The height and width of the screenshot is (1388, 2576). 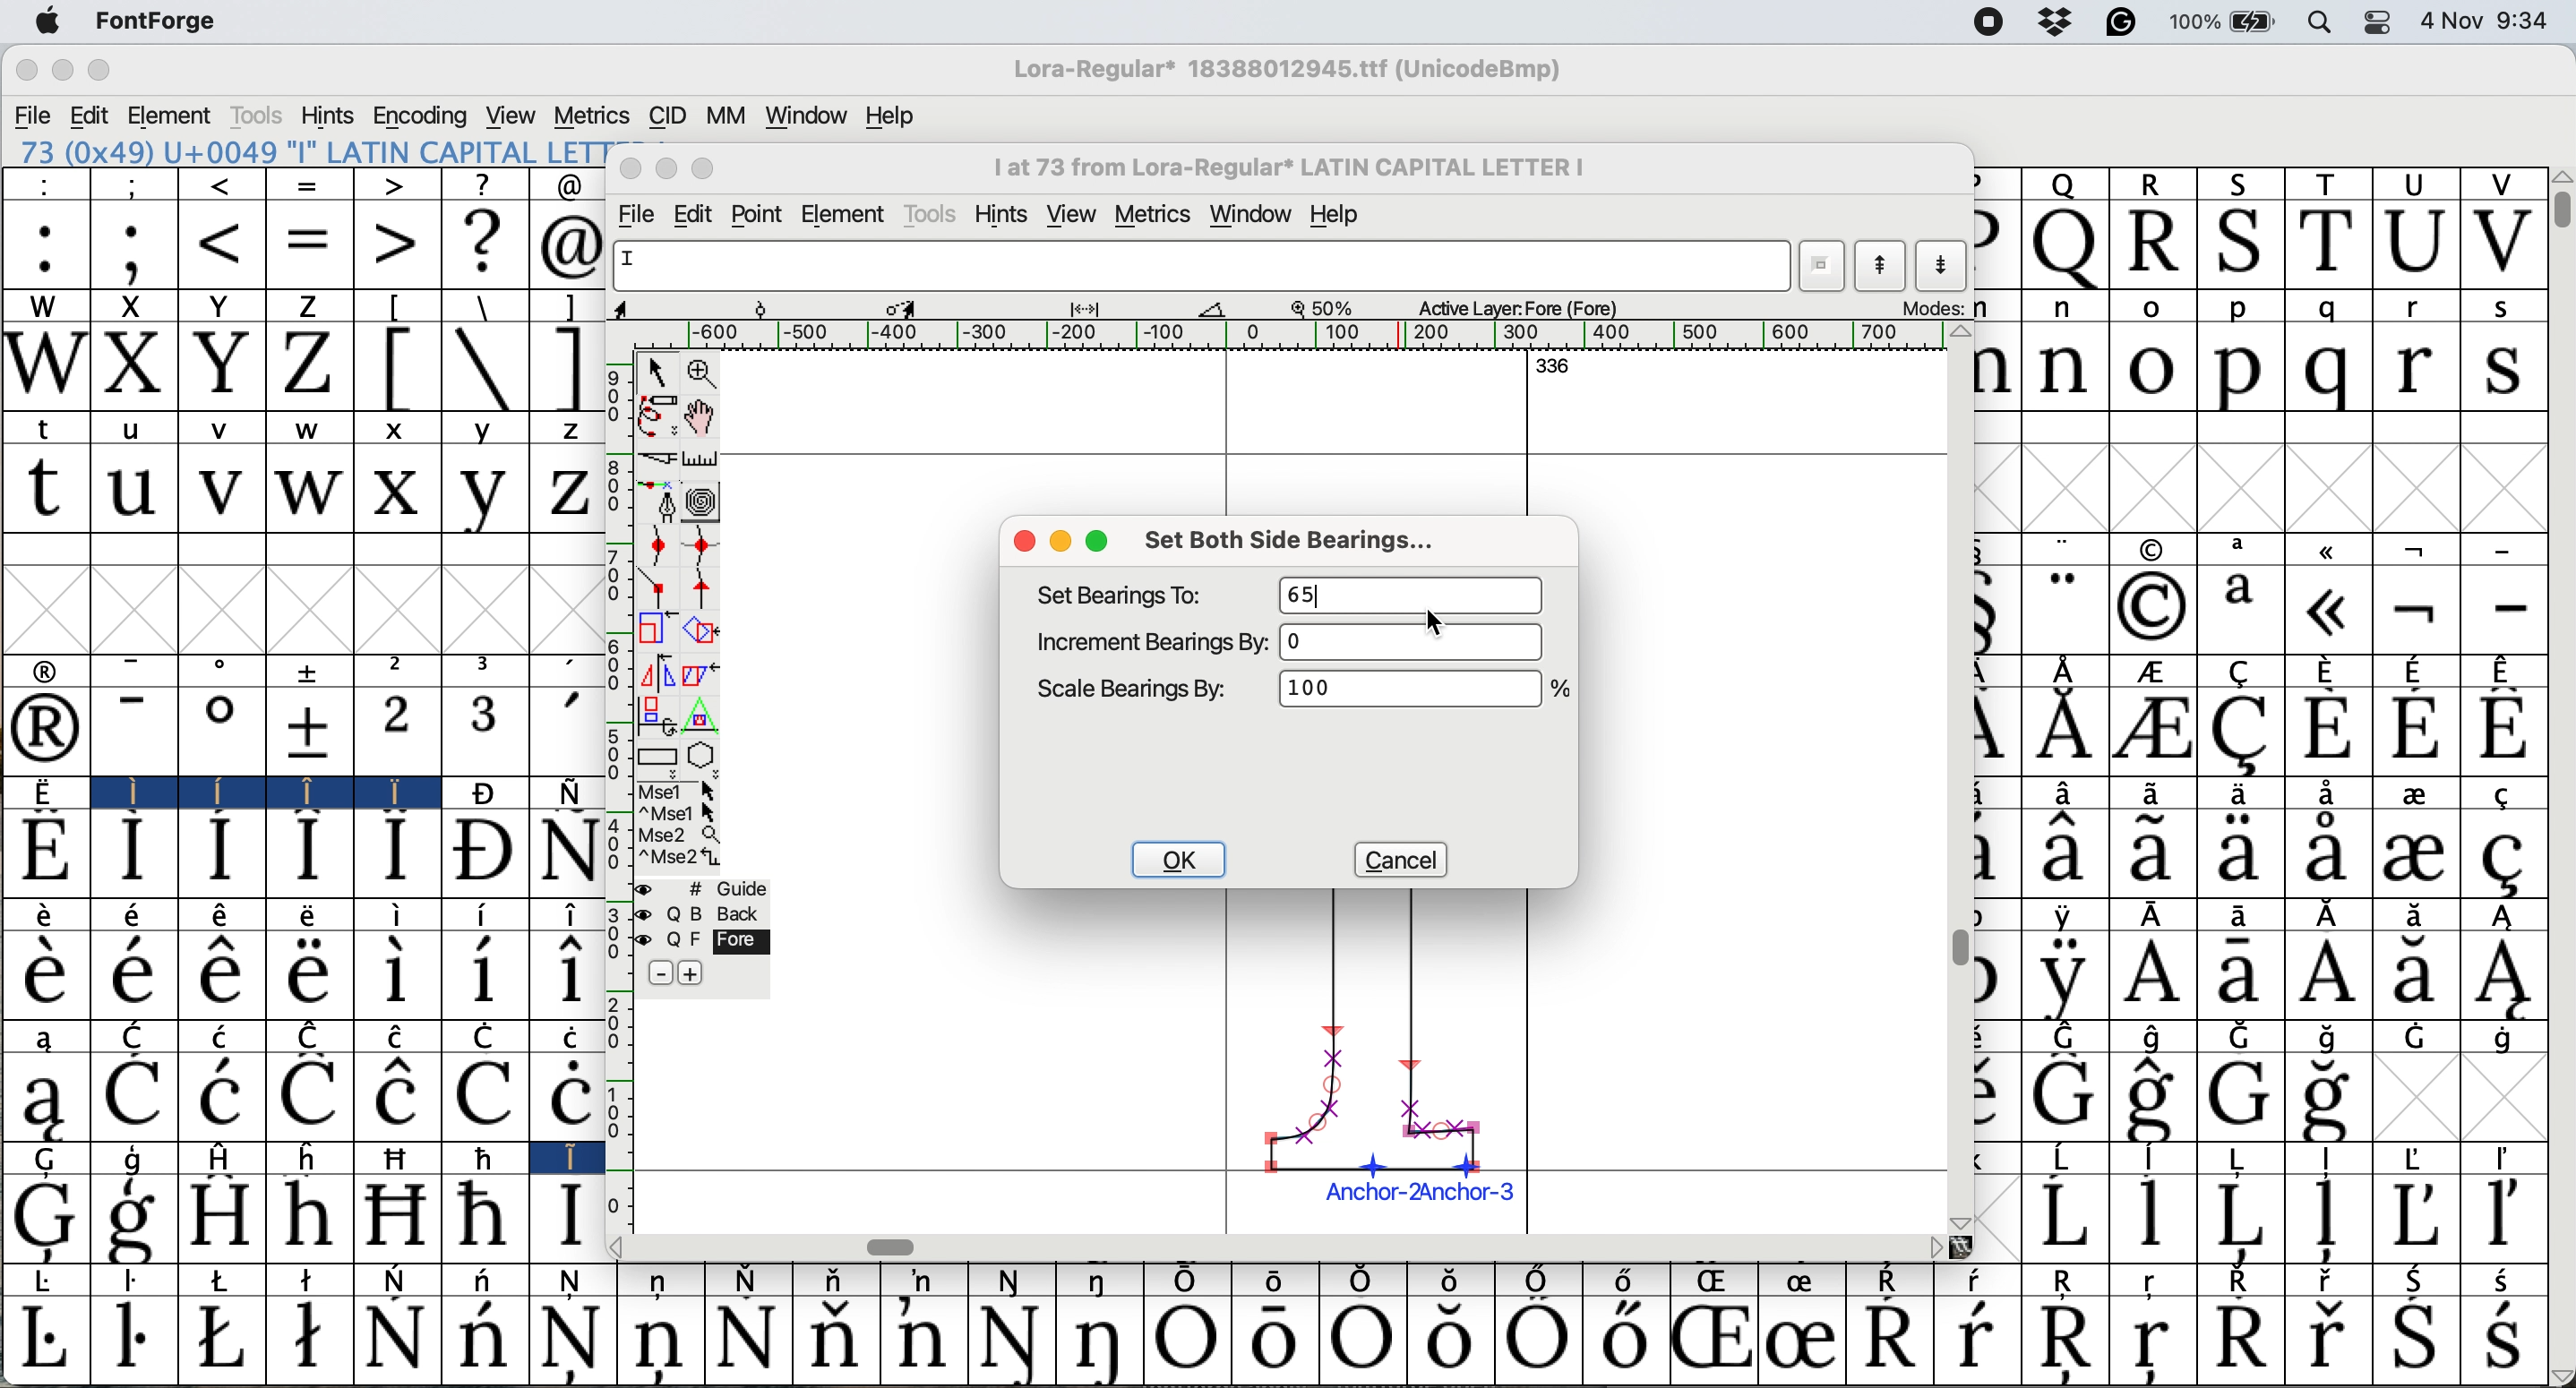 I want to click on @, so click(x=567, y=186).